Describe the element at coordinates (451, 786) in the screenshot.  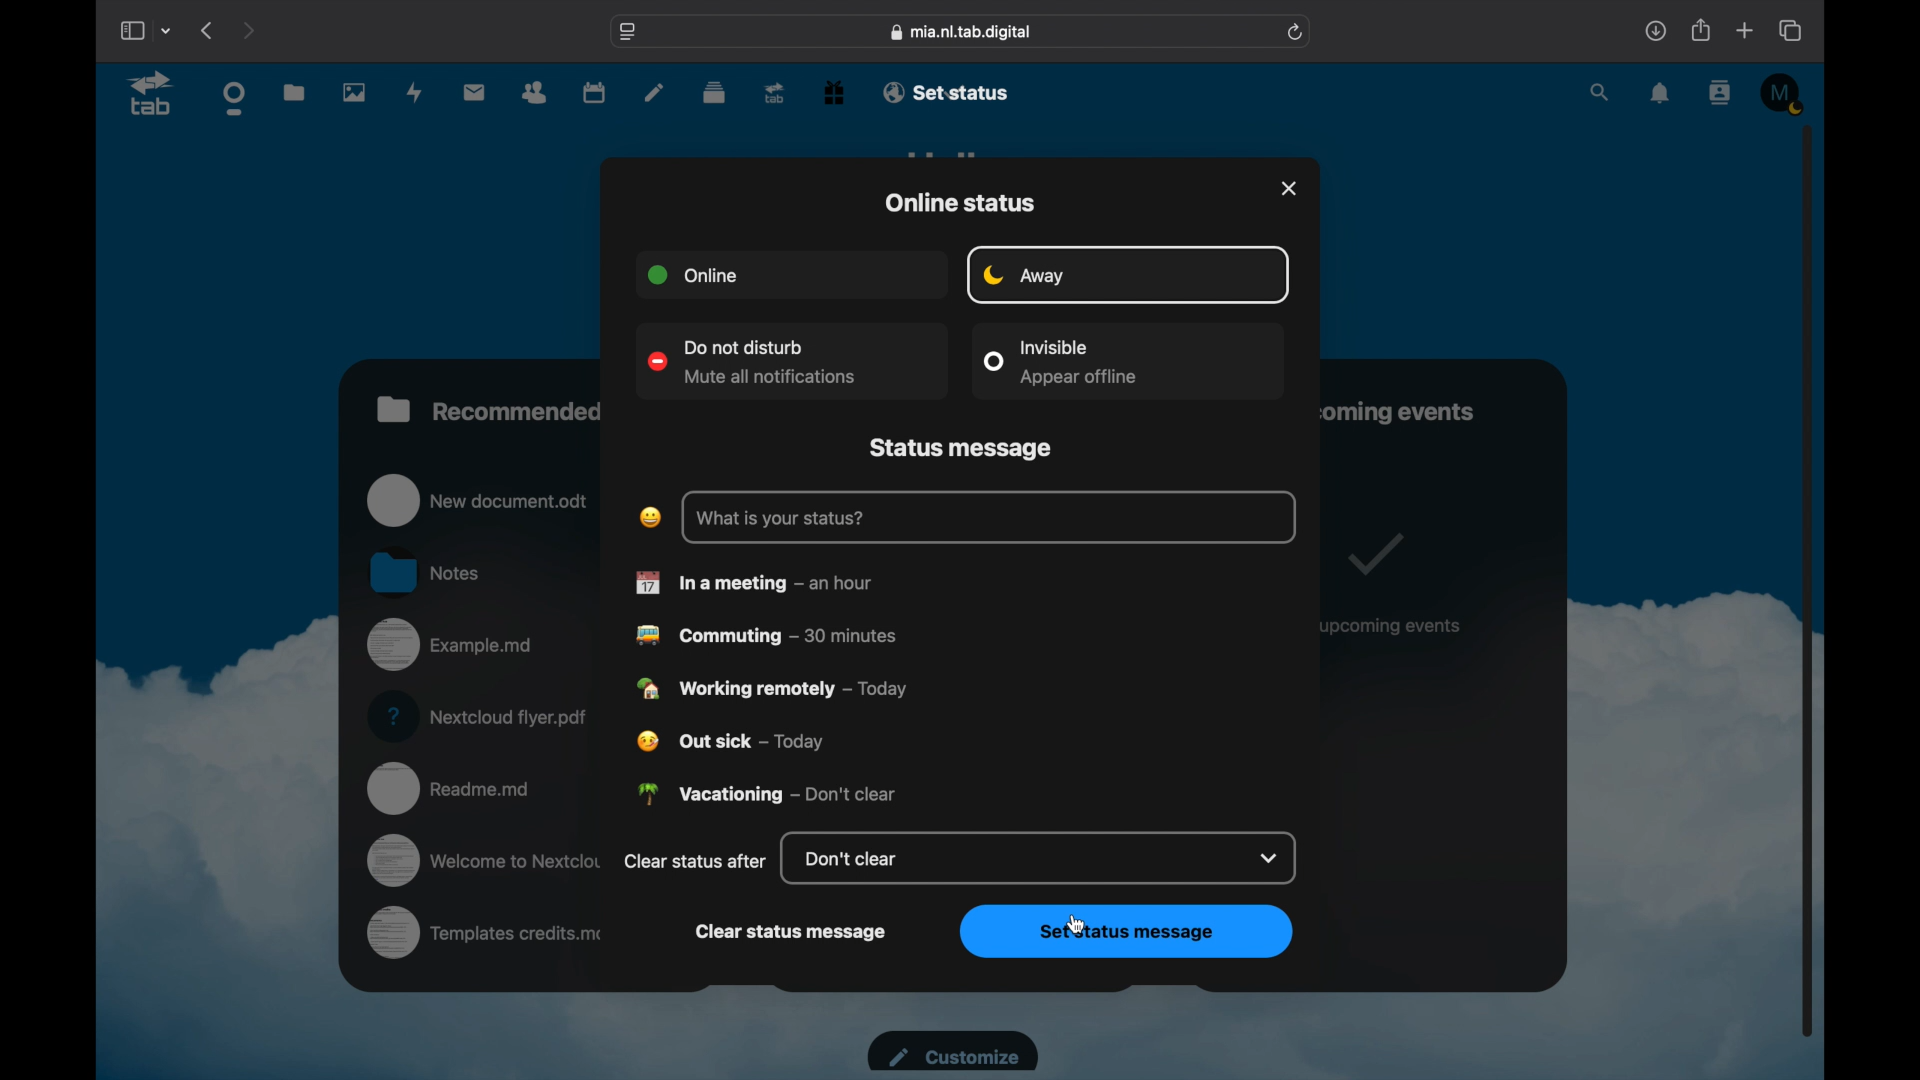
I see `readme.md` at that location.